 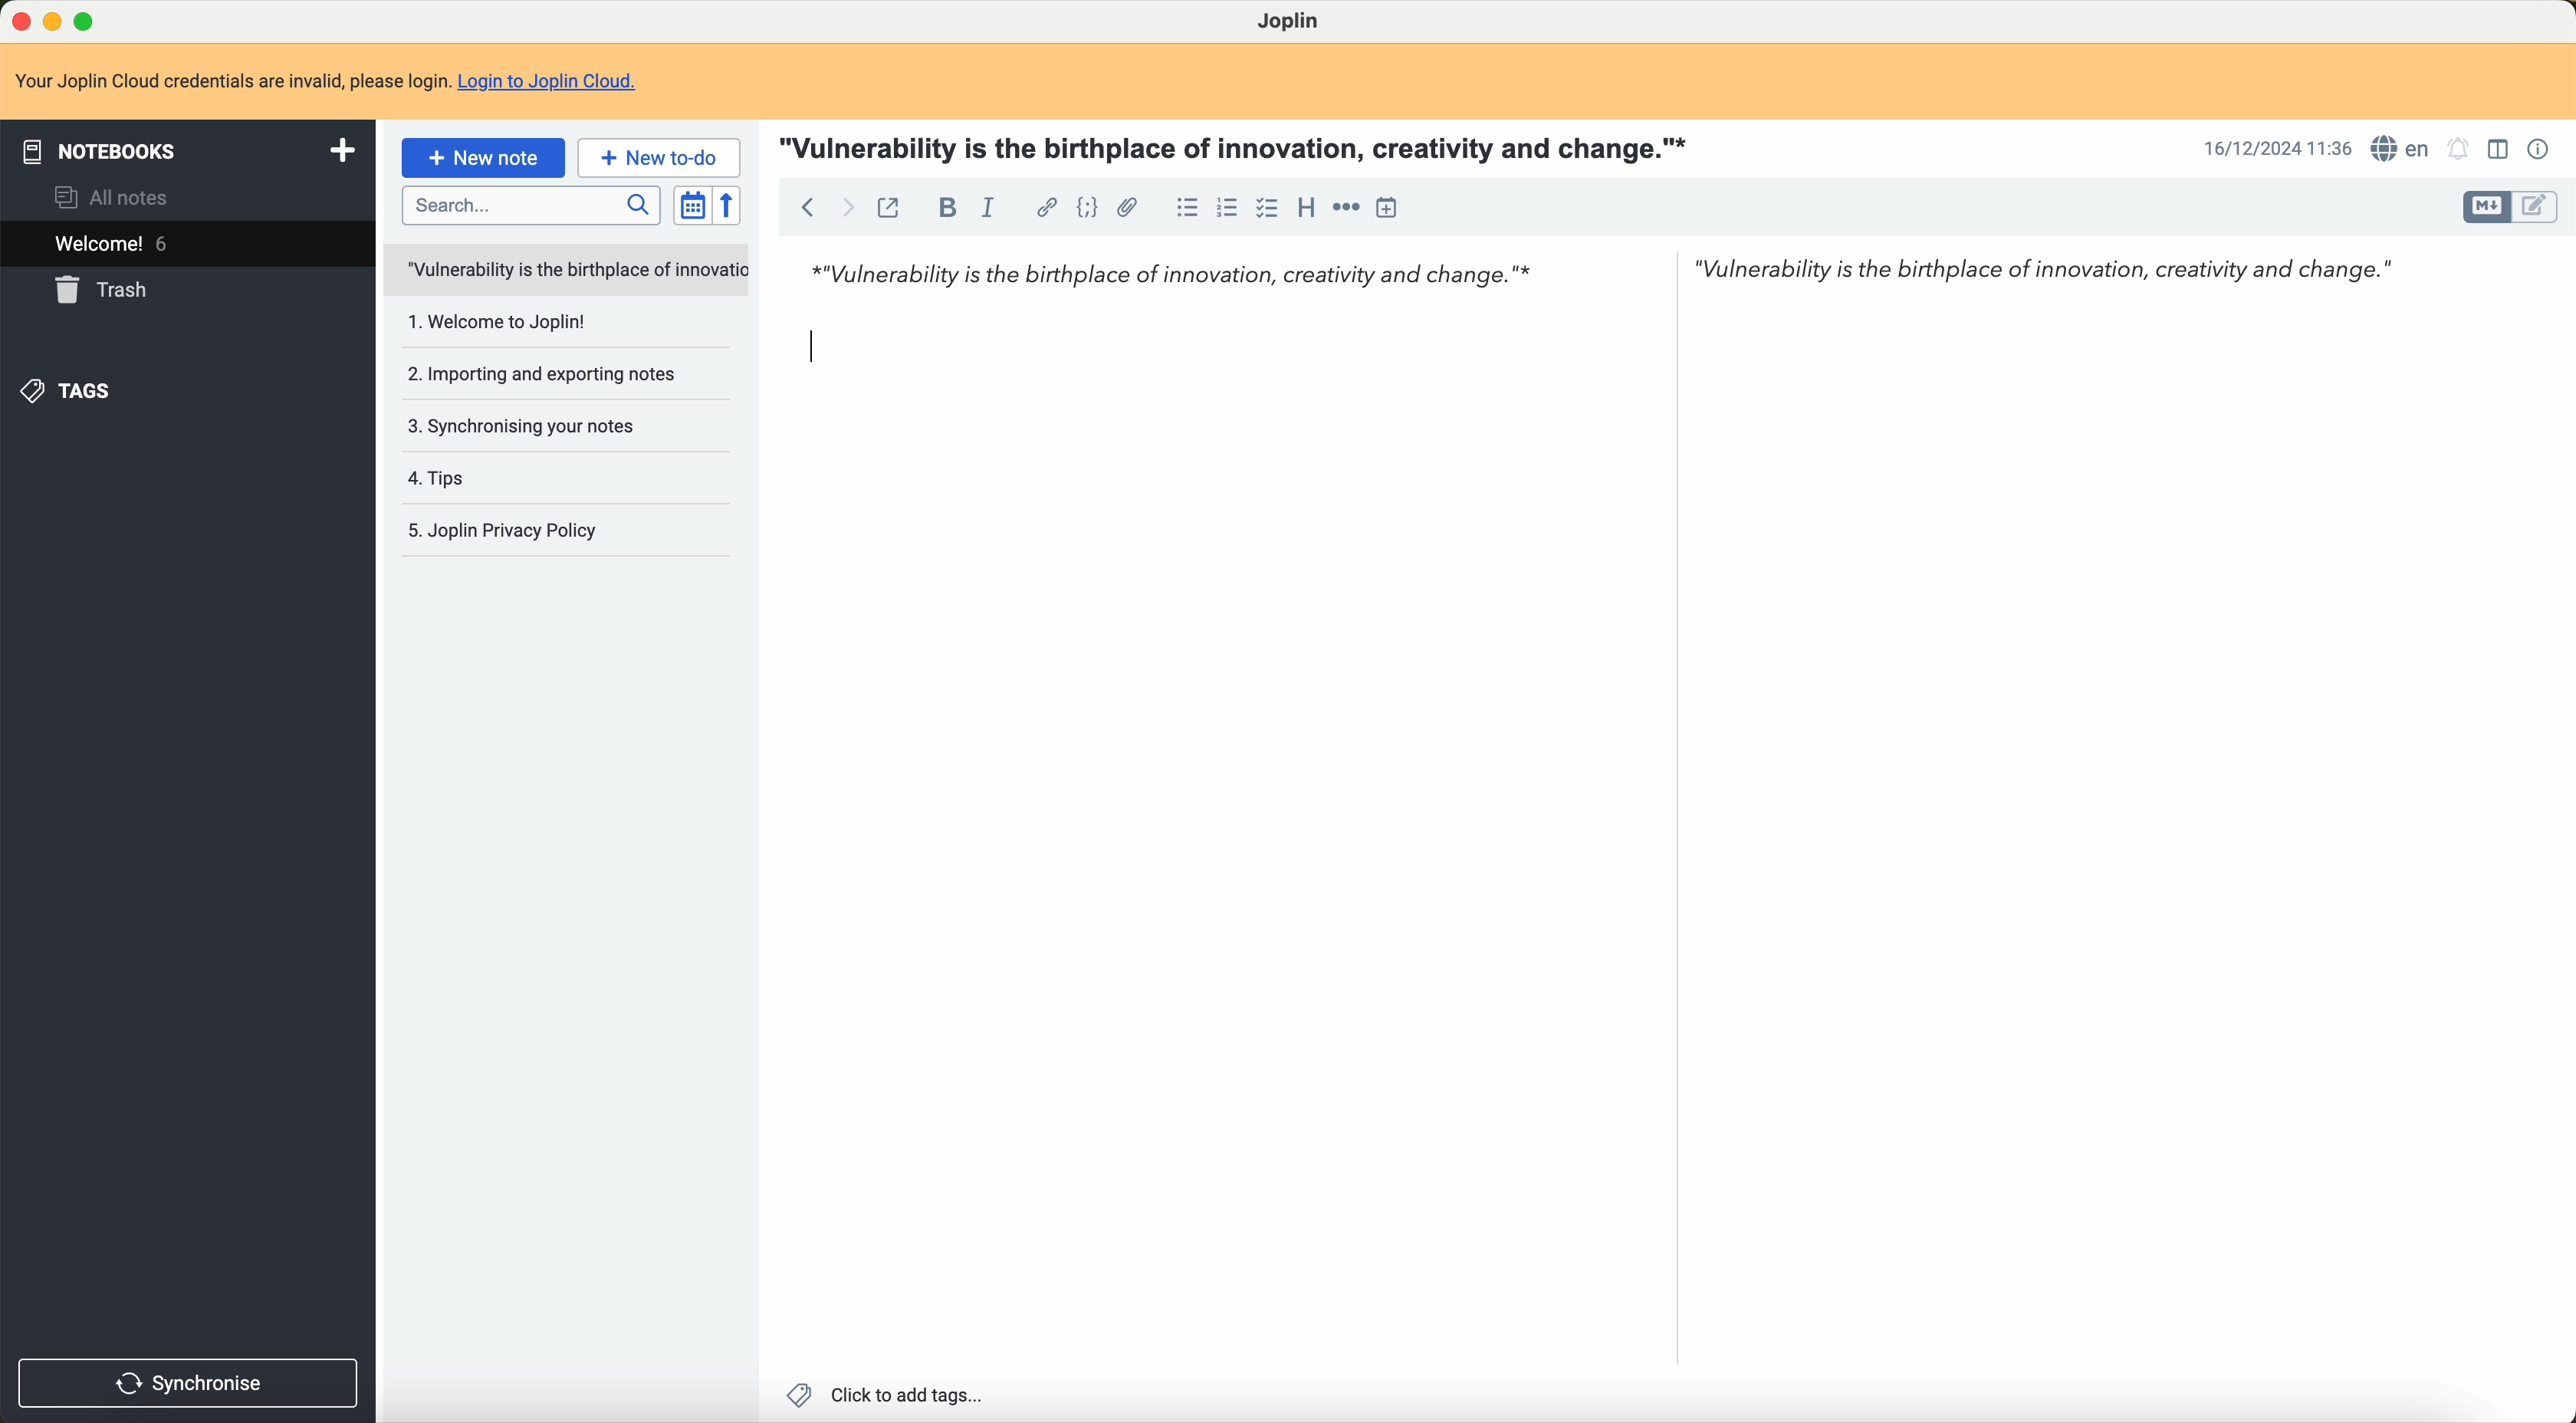 I want to click on numbered list, so click(x=1228, y=210).